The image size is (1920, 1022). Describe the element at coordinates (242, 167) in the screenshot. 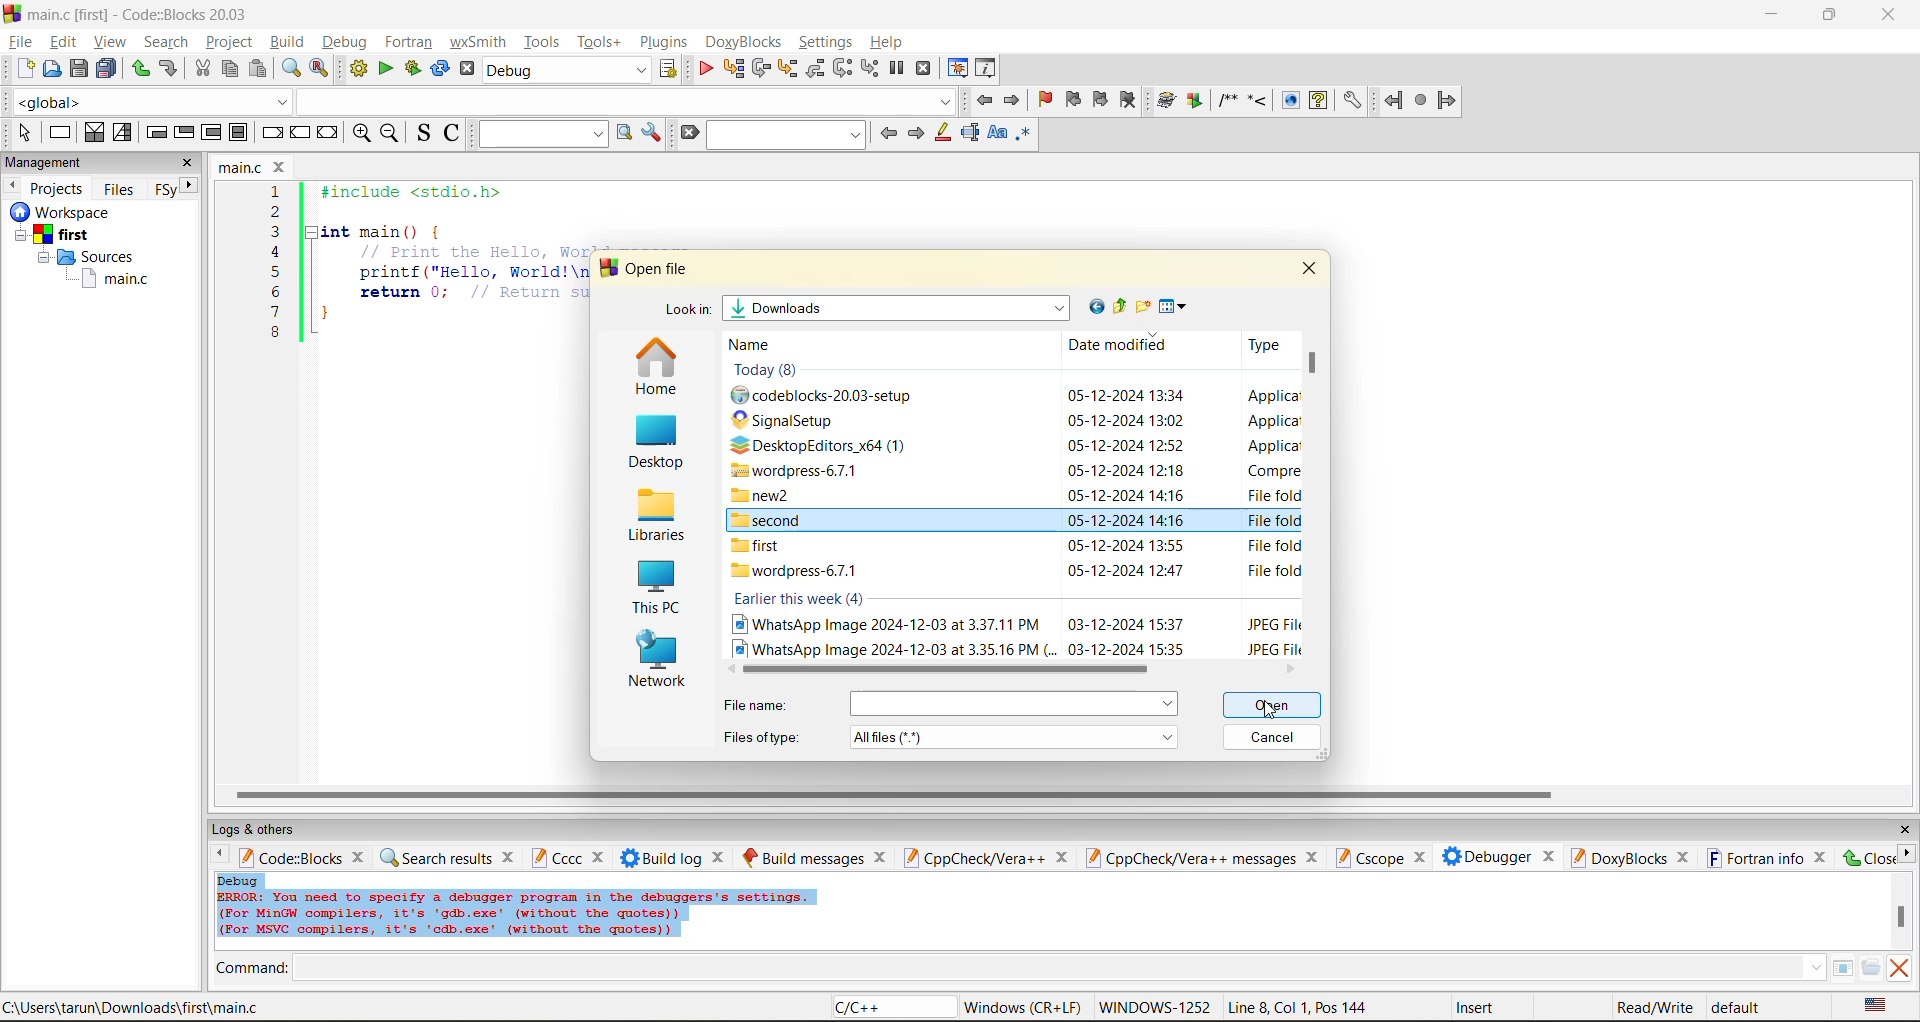

I see `file name` at that location.